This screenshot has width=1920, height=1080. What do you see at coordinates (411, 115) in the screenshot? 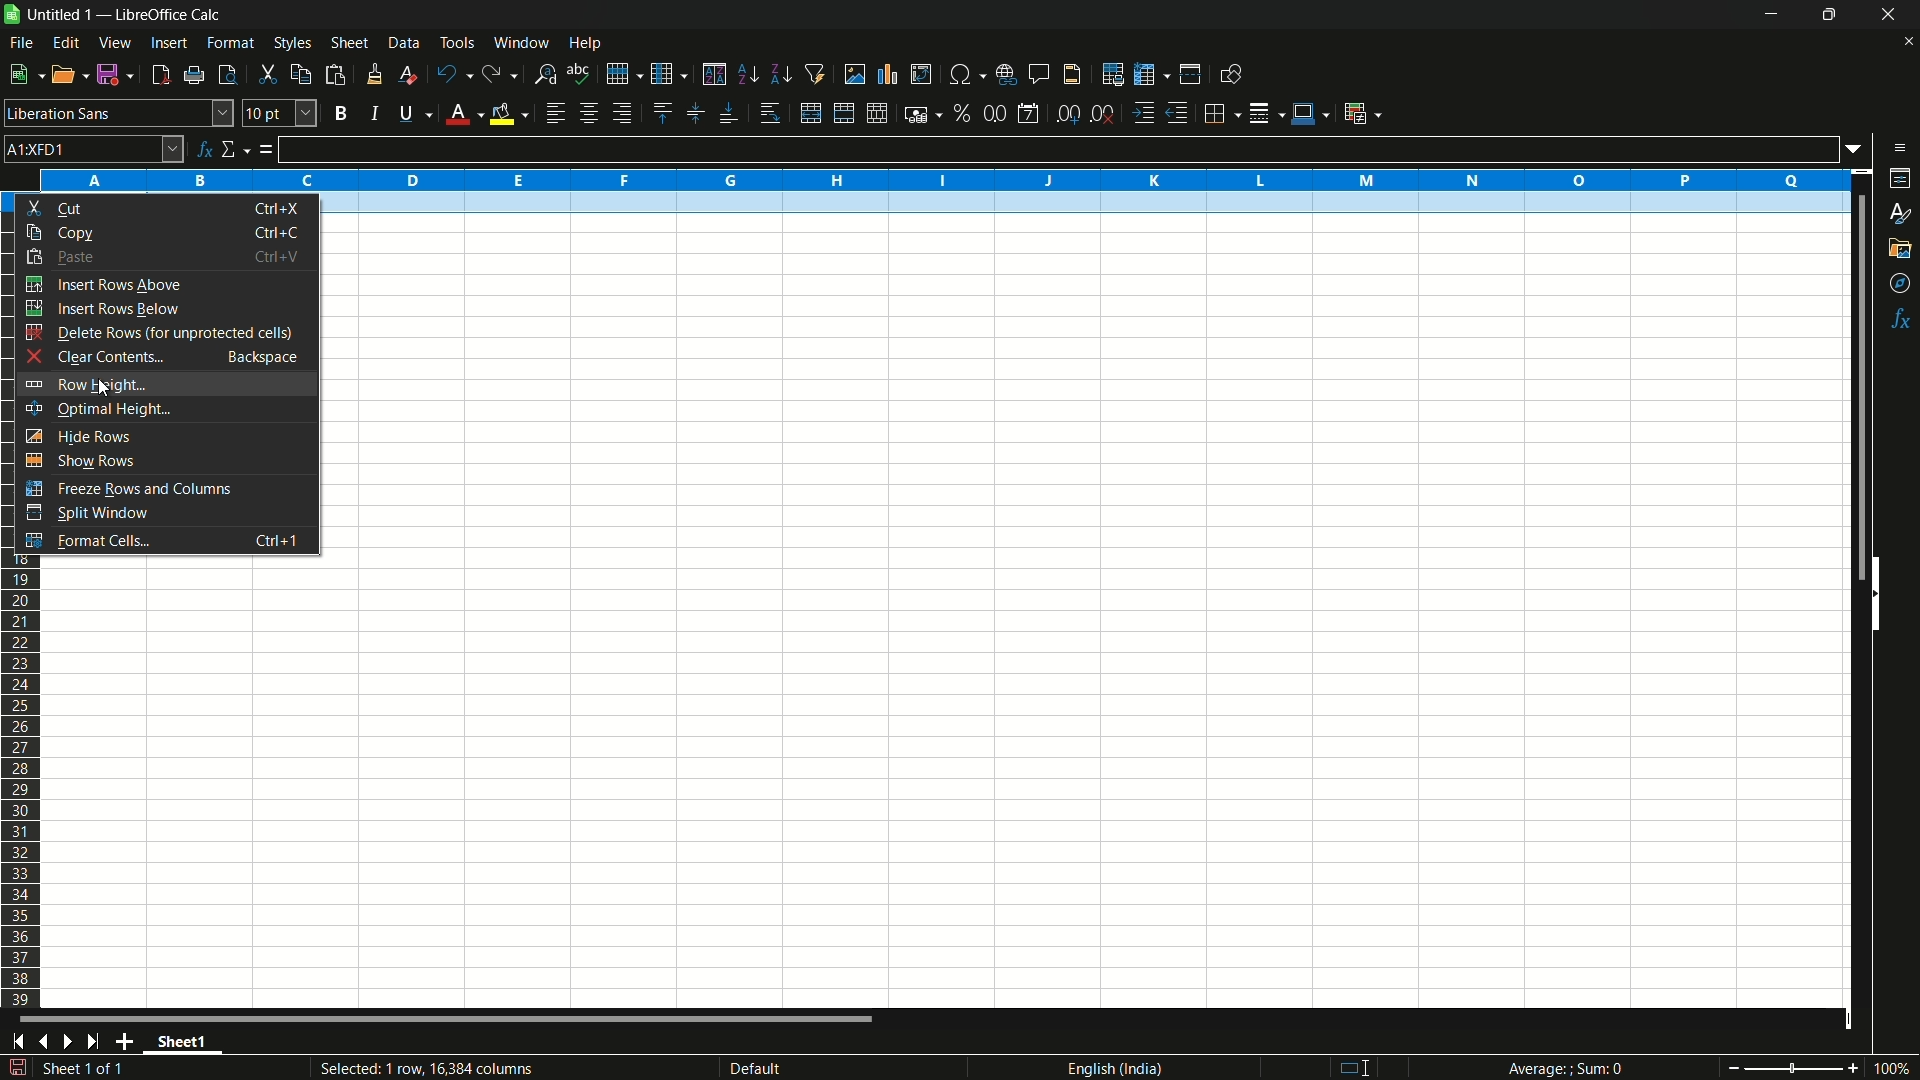
I see `underline` at bounding box center [411, 115].